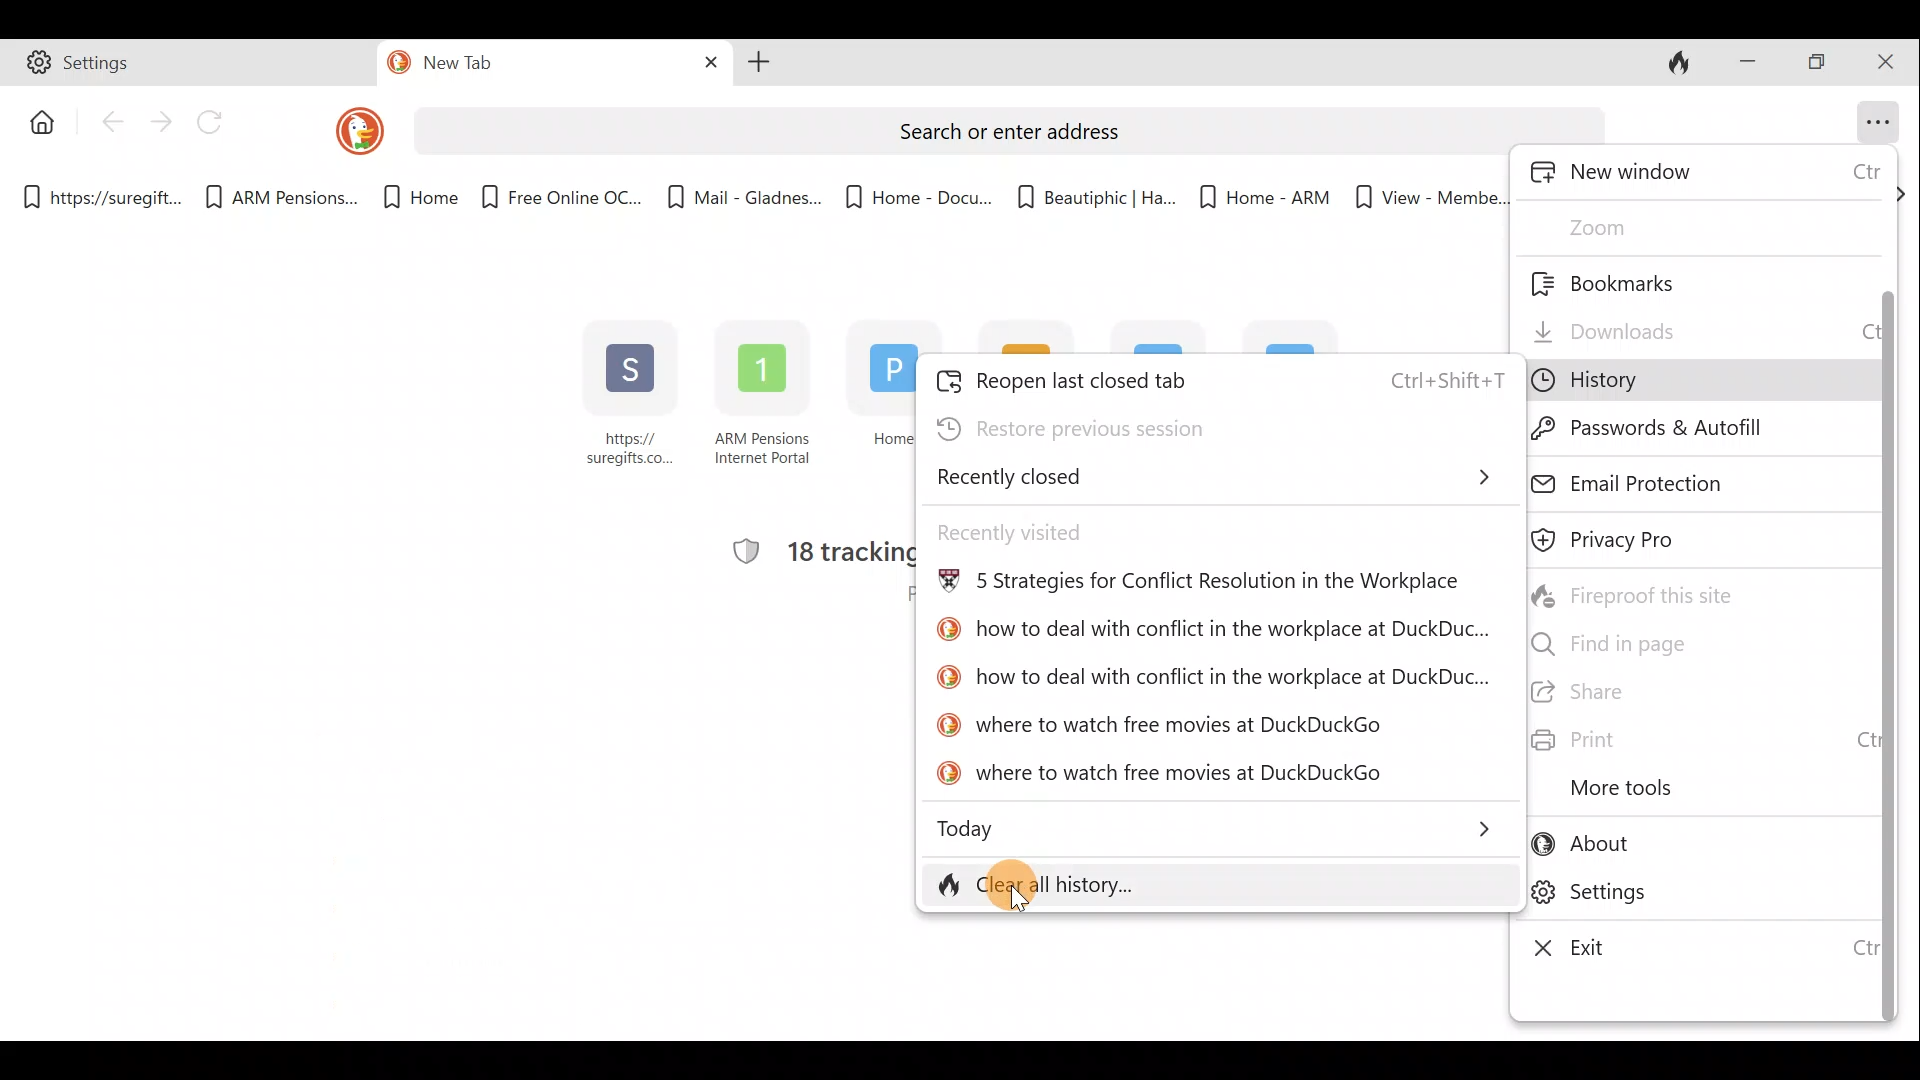  I want to click on 5 Strategies for Conflict Resolution in the Workplace, so click(1200, 586).